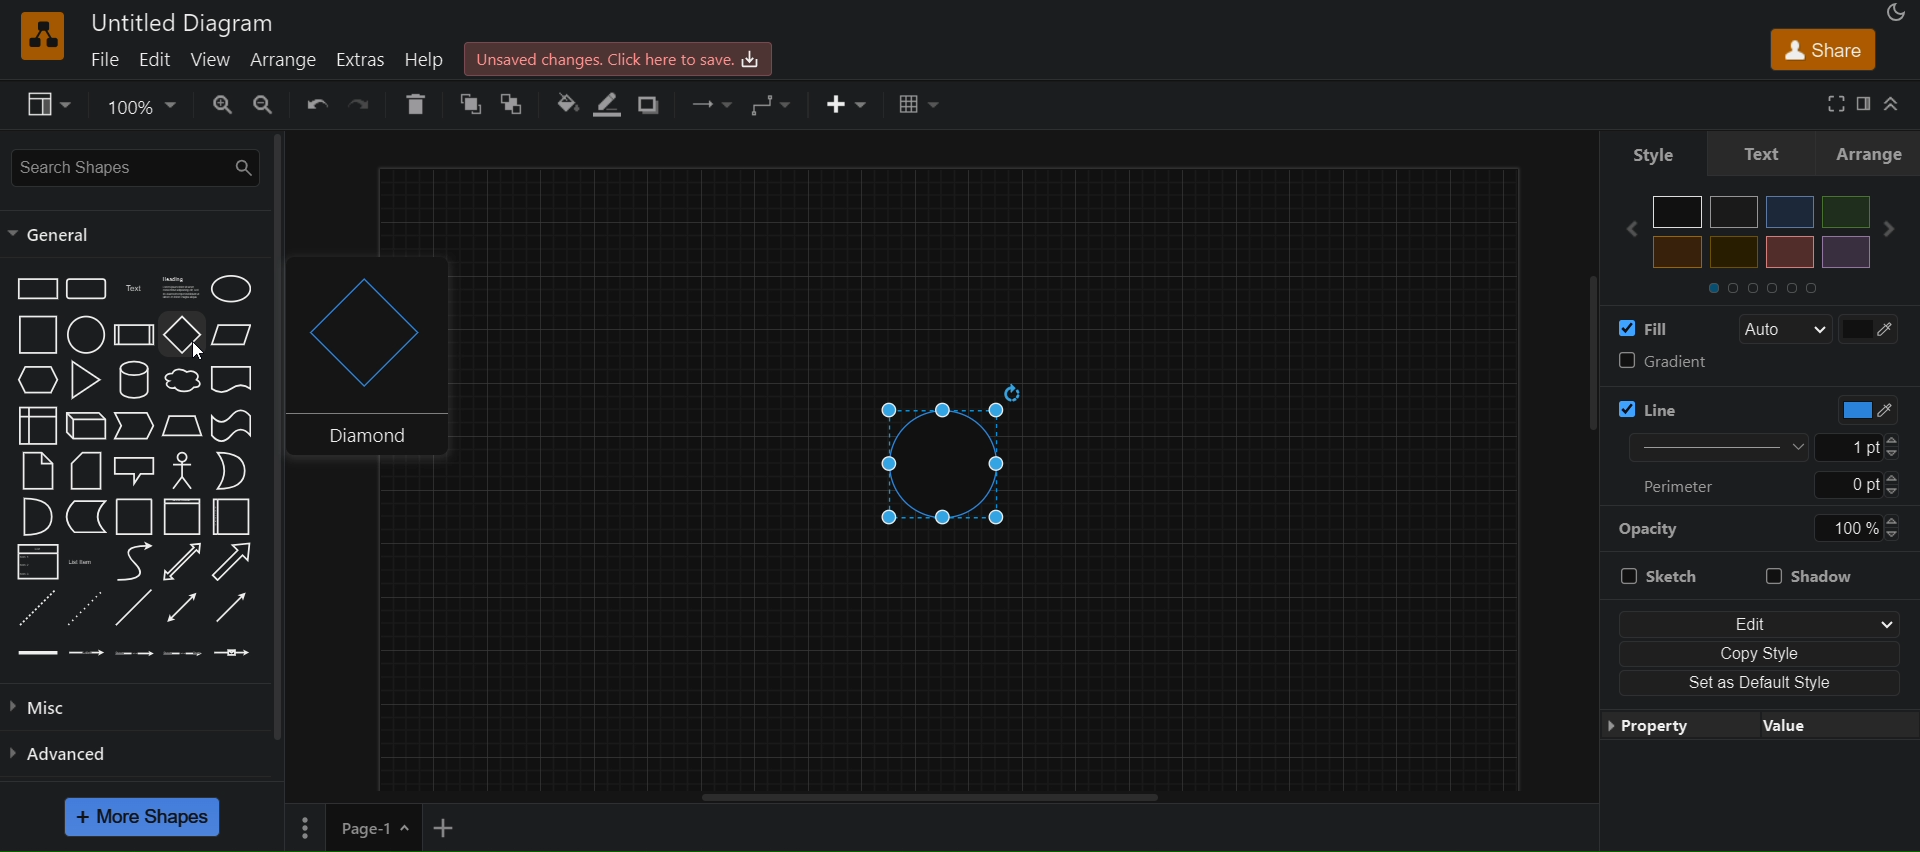  What do you see at coordinates (1735, 211) in the screenshot?
I see `grey color` at bounding box center [1735, 211].